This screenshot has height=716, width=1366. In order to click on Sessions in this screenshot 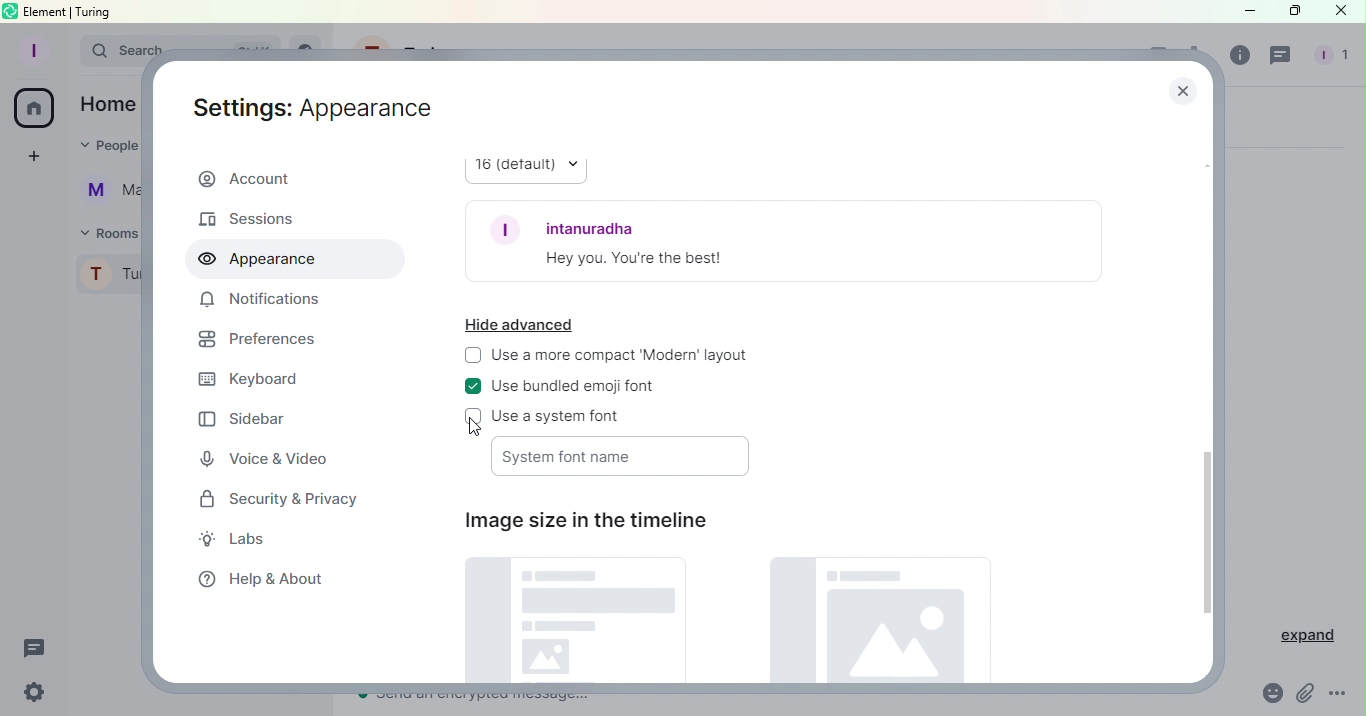, I will do `click(257, 219)`.